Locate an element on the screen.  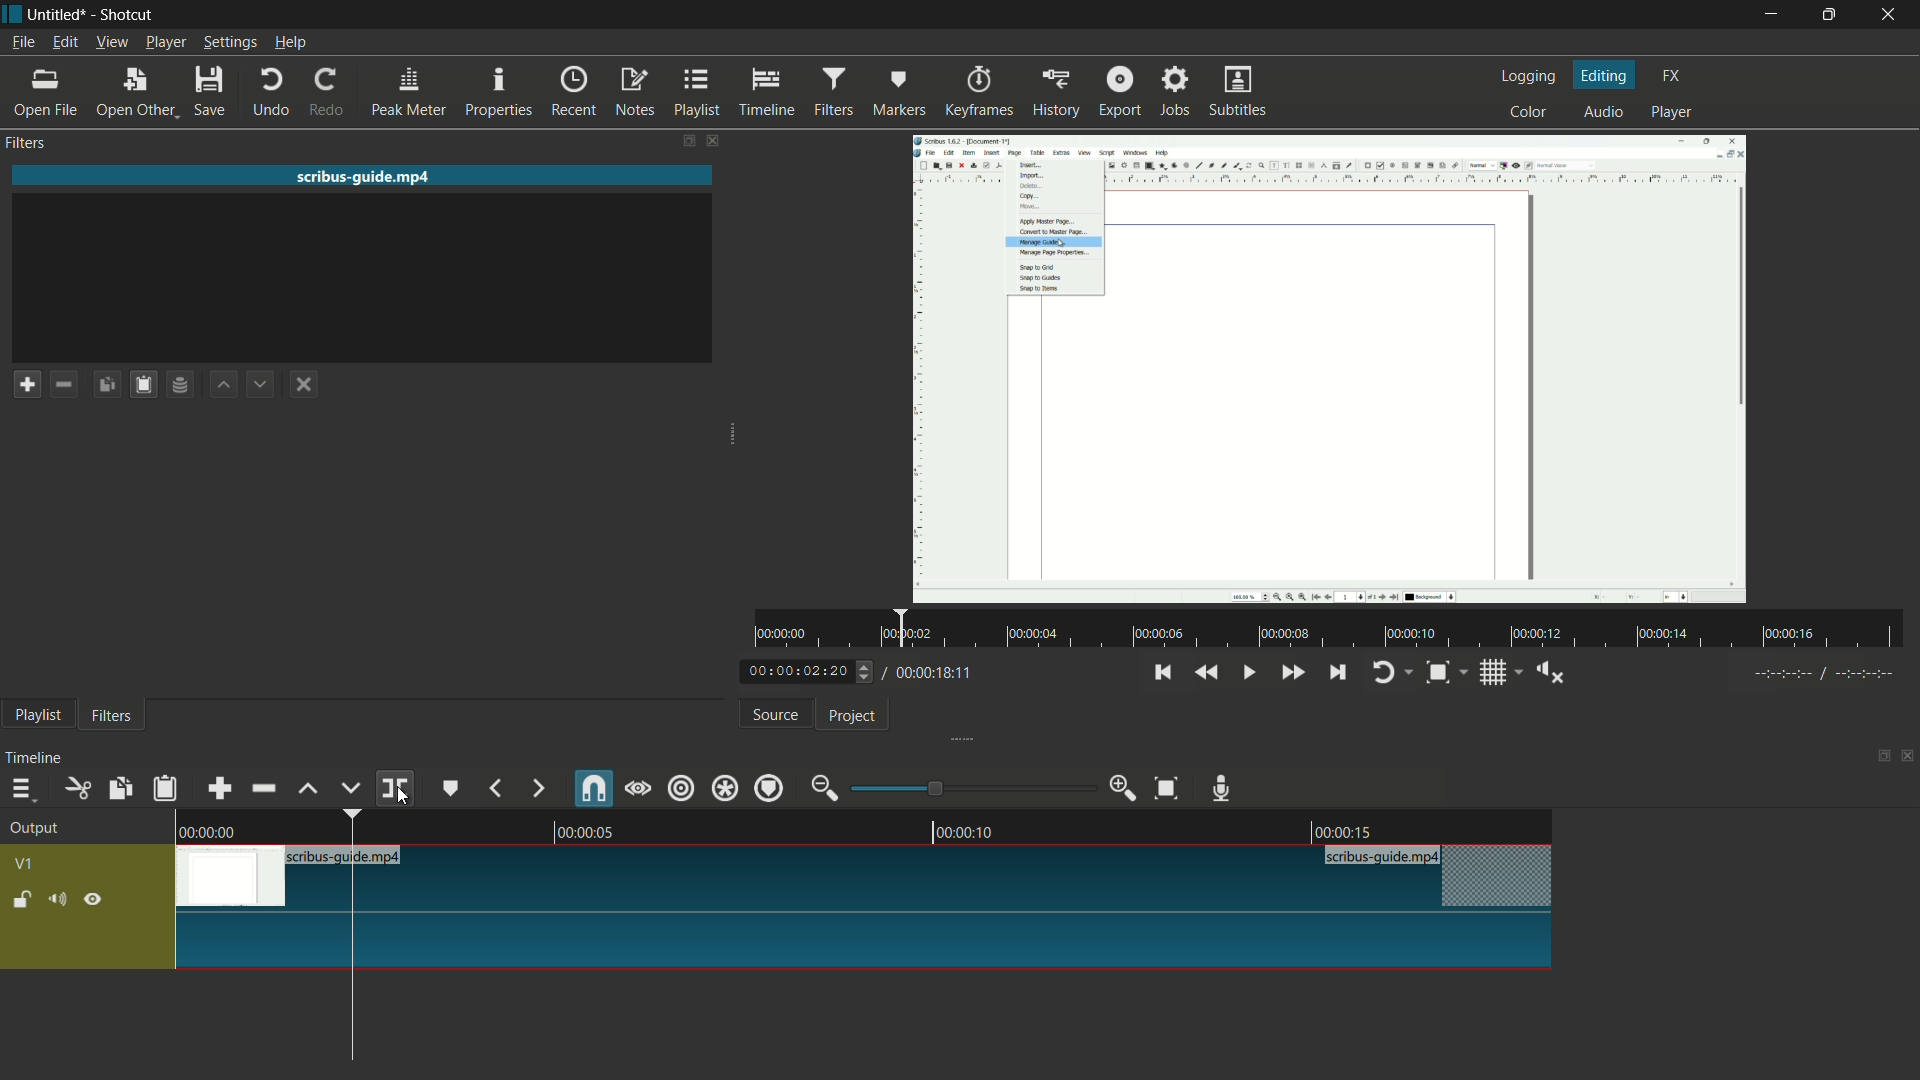
hide is located at coordinates (94, 901).